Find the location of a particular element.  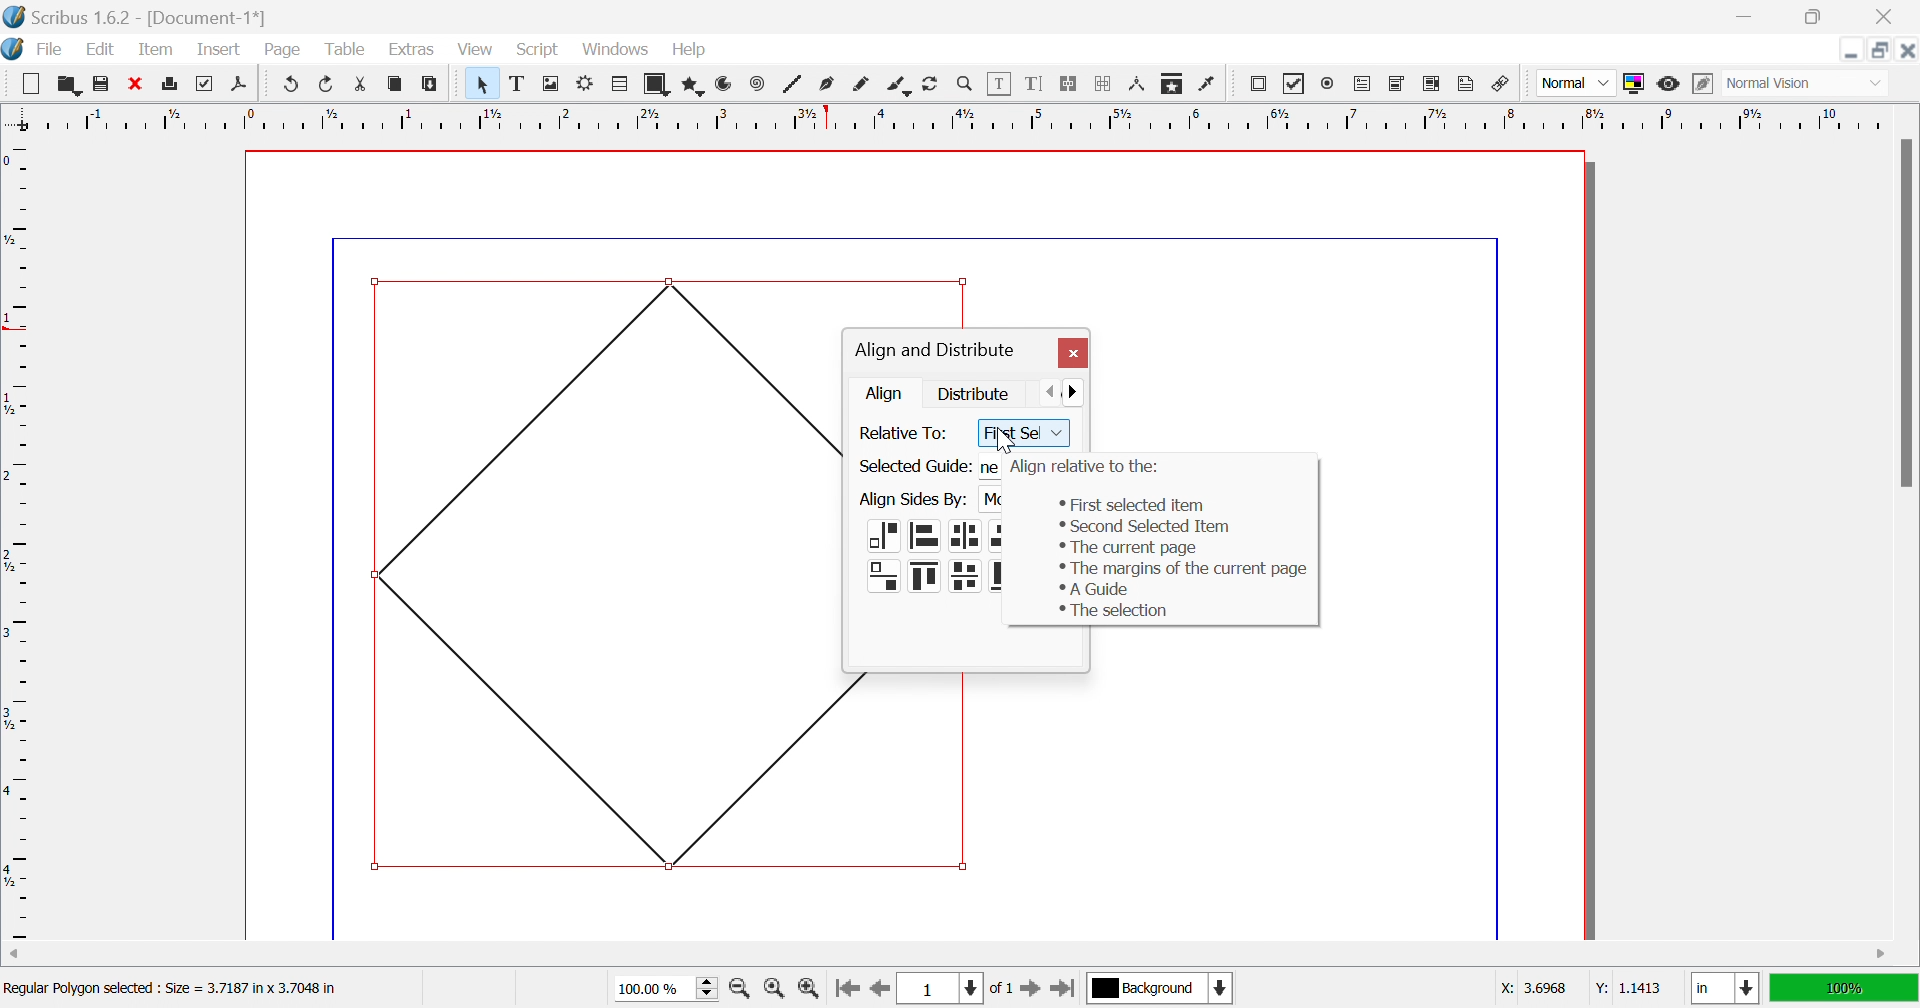

Close is located at coordinates (133, 81).